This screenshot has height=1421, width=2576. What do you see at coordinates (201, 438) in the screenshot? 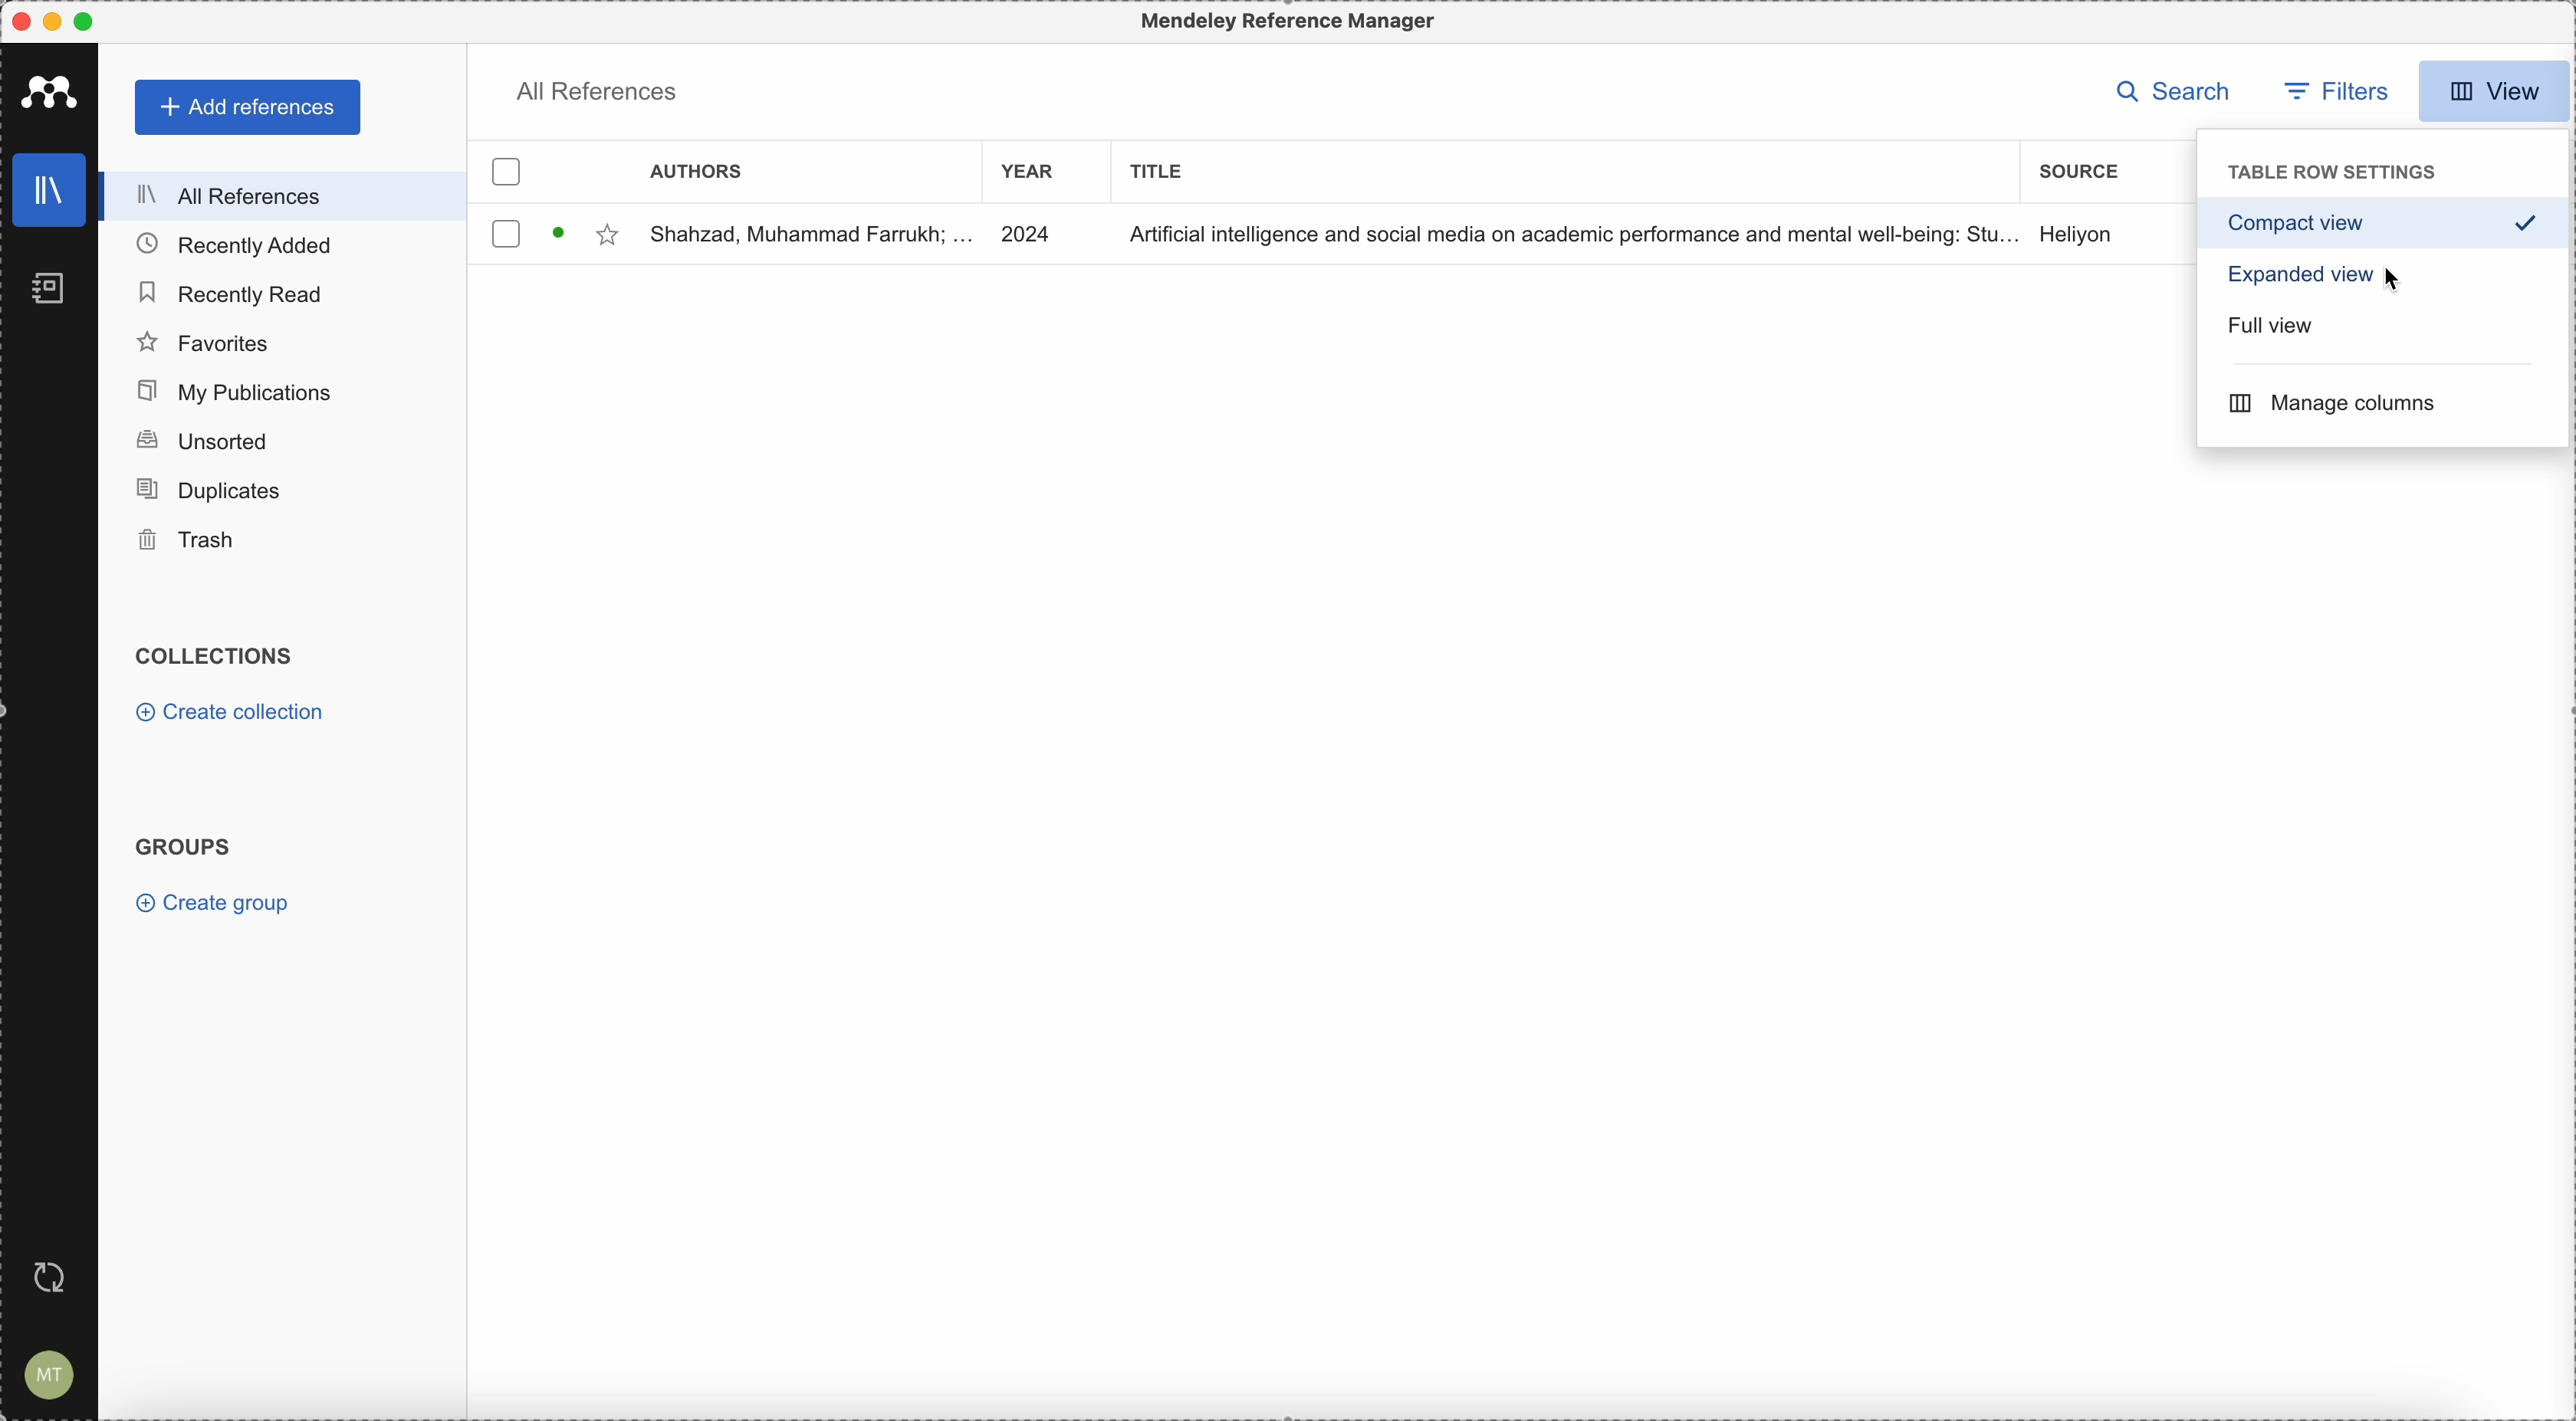
I see `unsorted` at bounding box center [201, 438].